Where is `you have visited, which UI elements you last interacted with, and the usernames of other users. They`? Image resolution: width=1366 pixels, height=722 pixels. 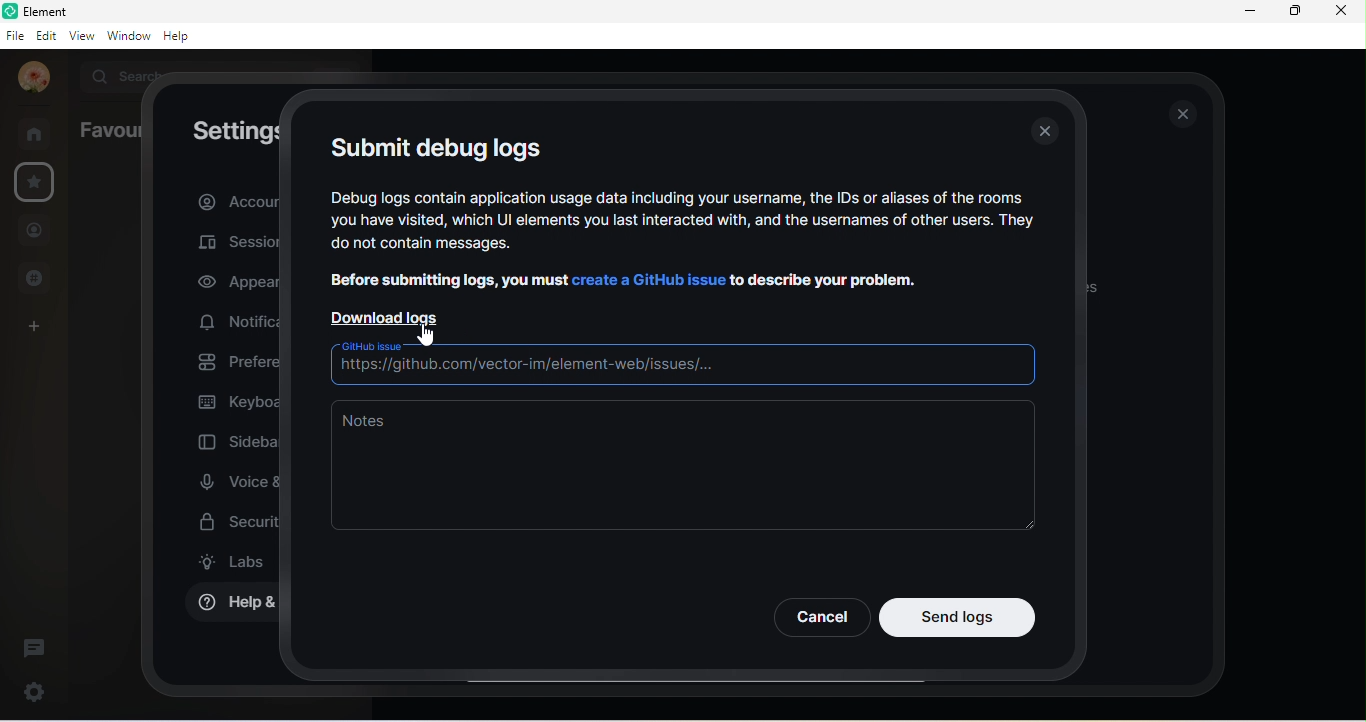 you have visited, which UI elements you last interacted with, and the usernames of other users. They is located at coordinates (685, 222).